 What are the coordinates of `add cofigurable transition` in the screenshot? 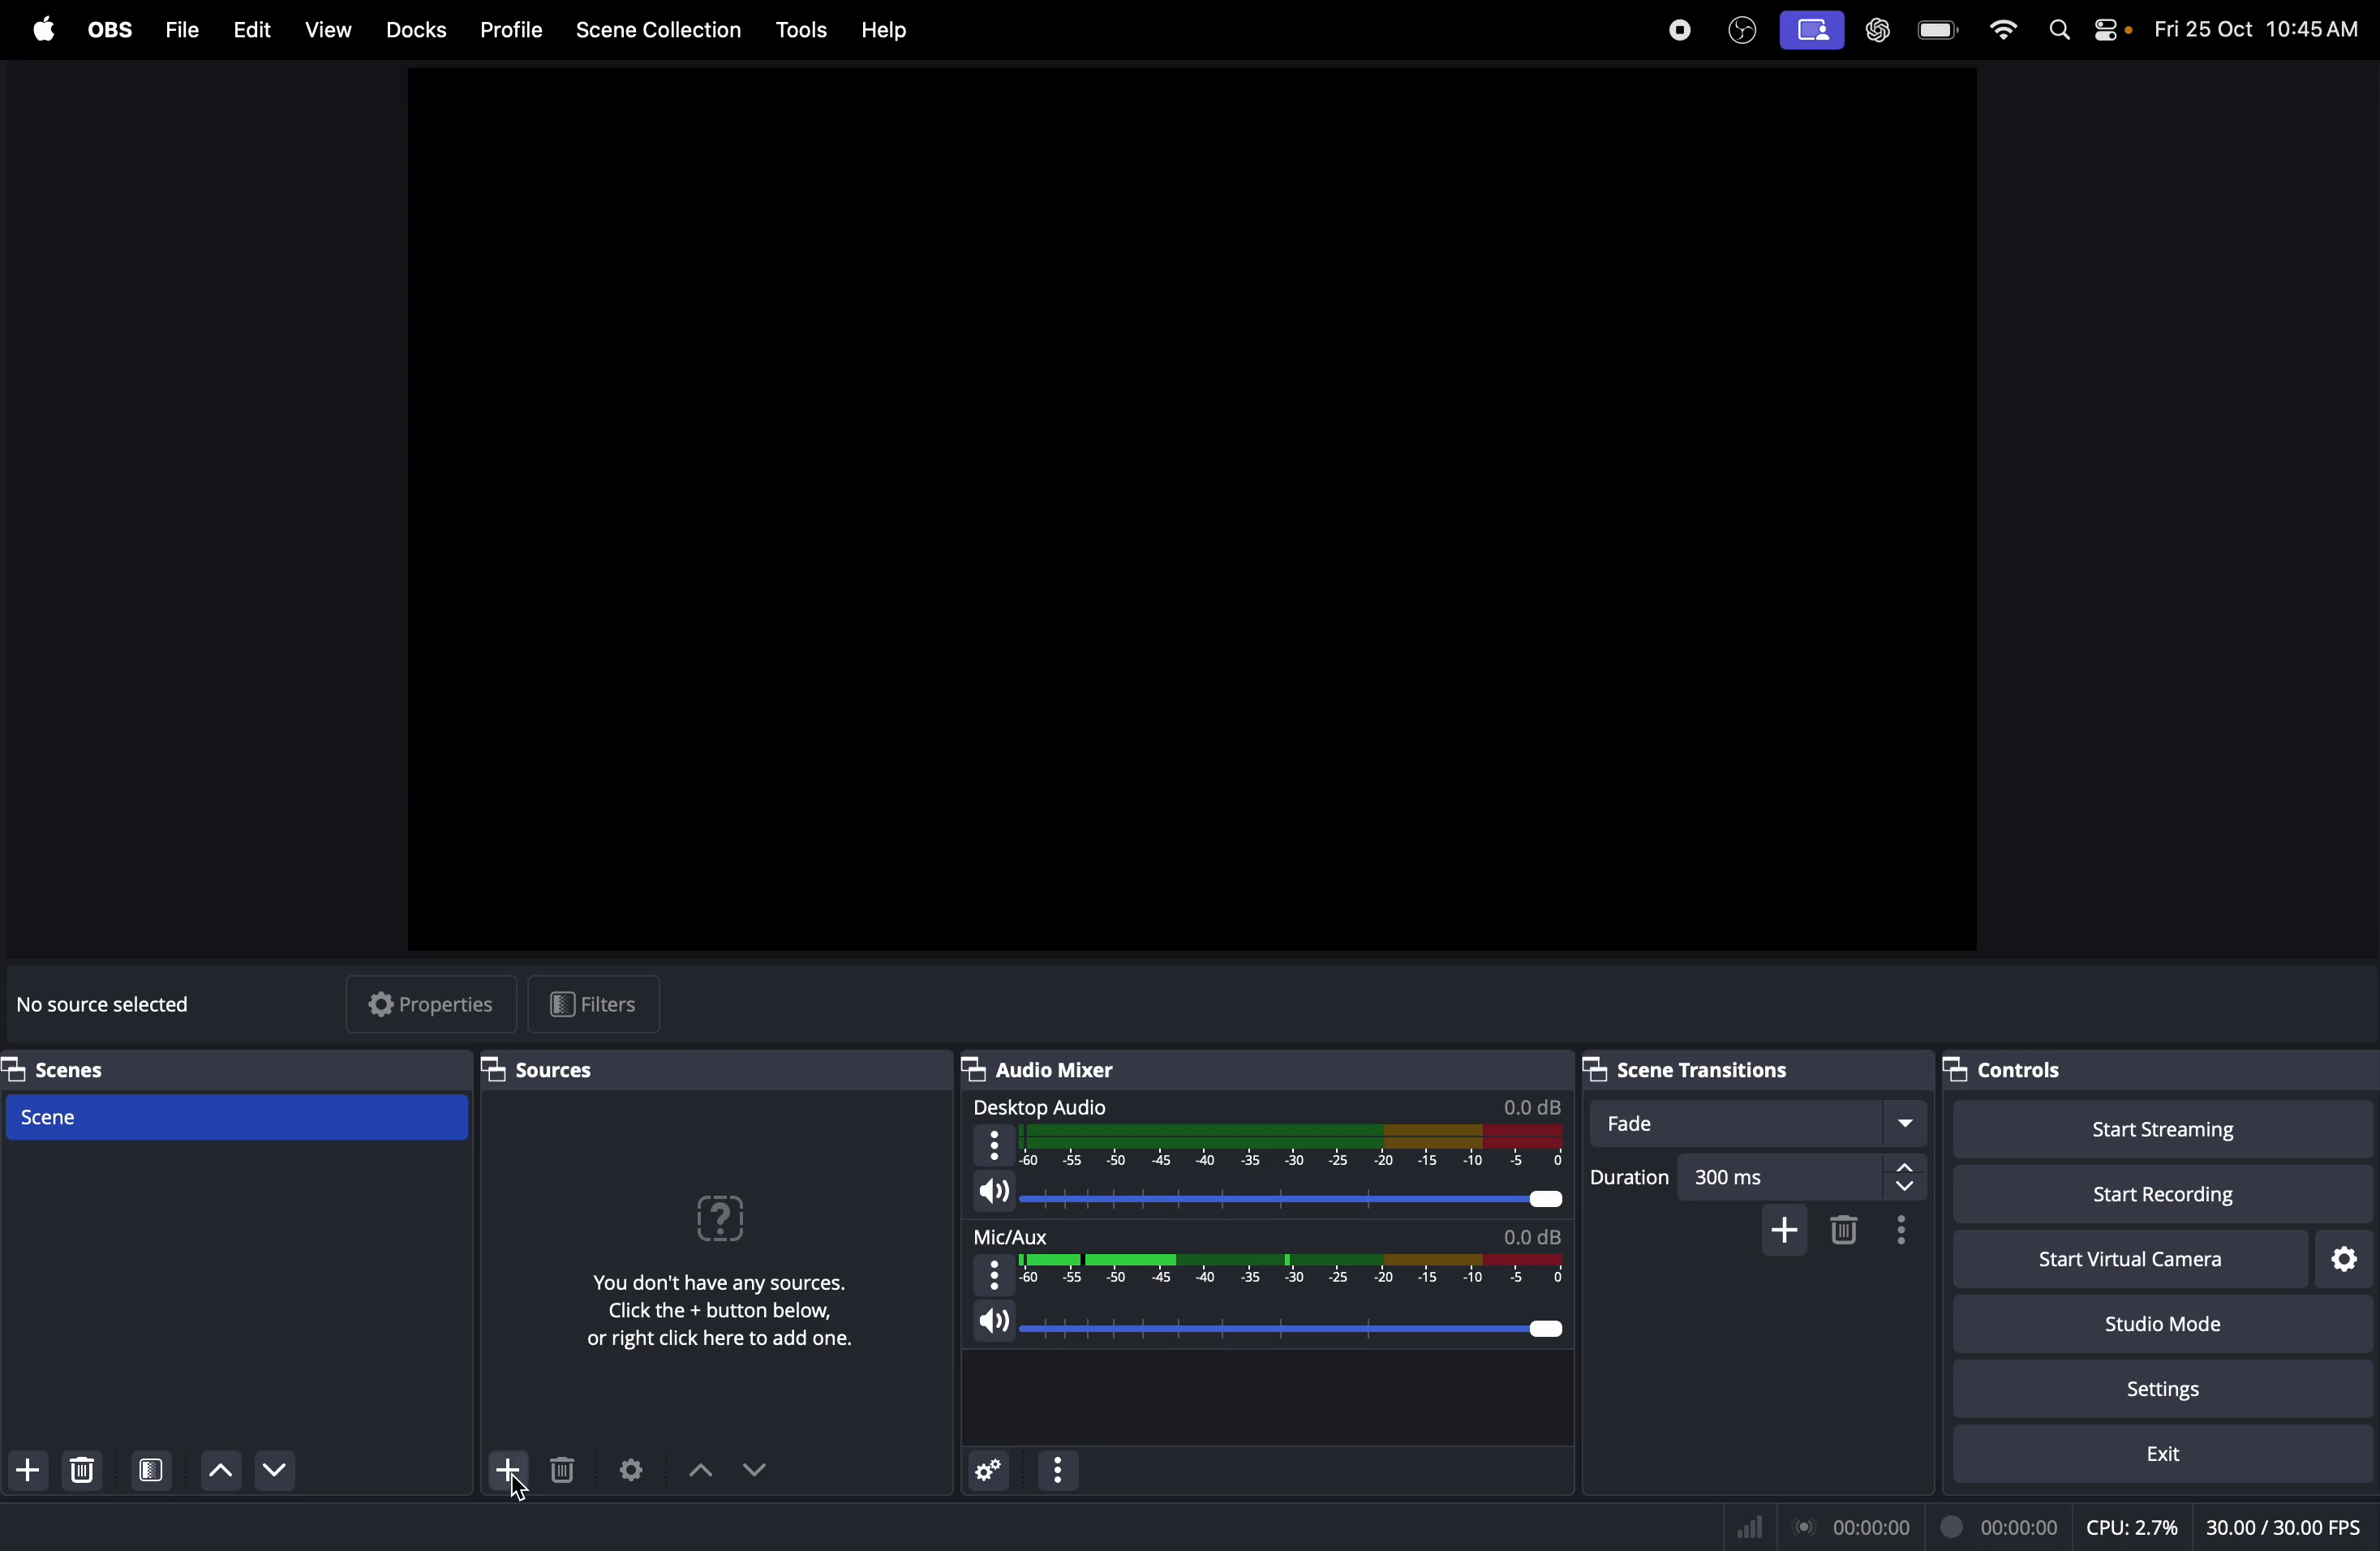 It's located at (1784, 1230).